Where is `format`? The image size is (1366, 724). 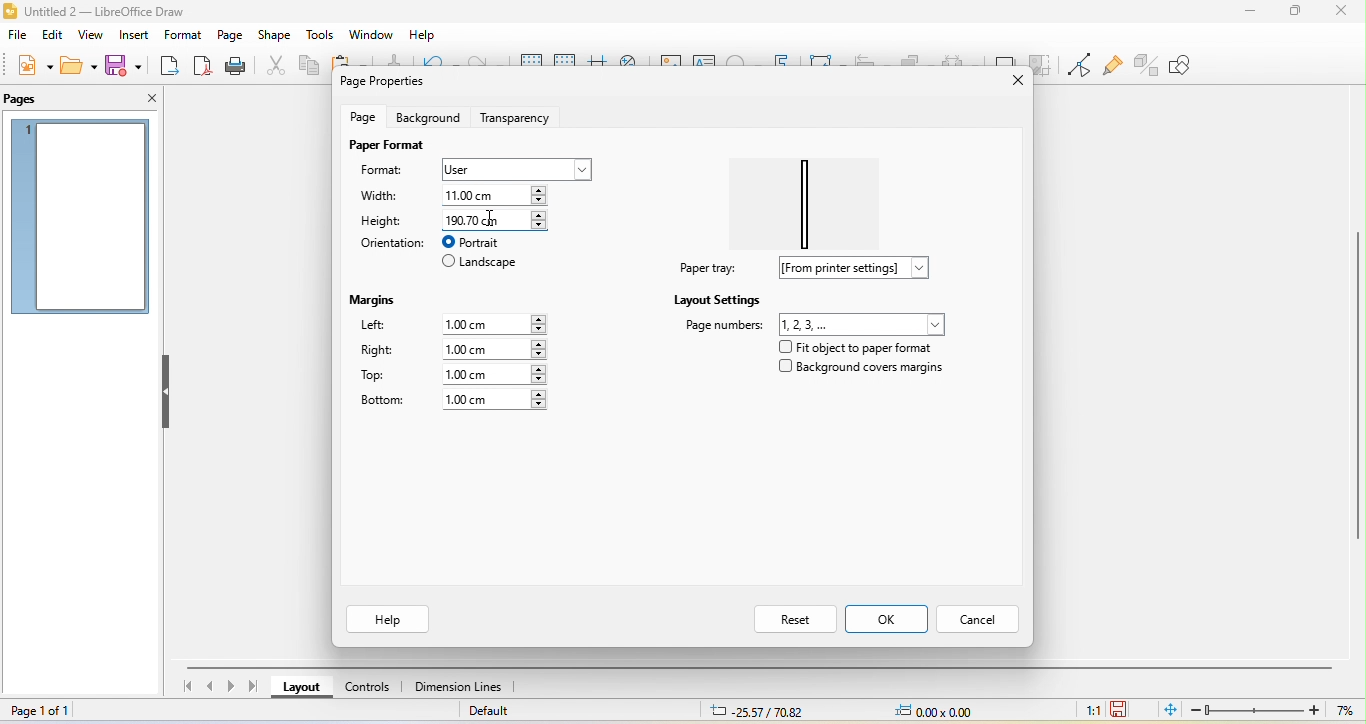
format is located at coordinates (180, 37).